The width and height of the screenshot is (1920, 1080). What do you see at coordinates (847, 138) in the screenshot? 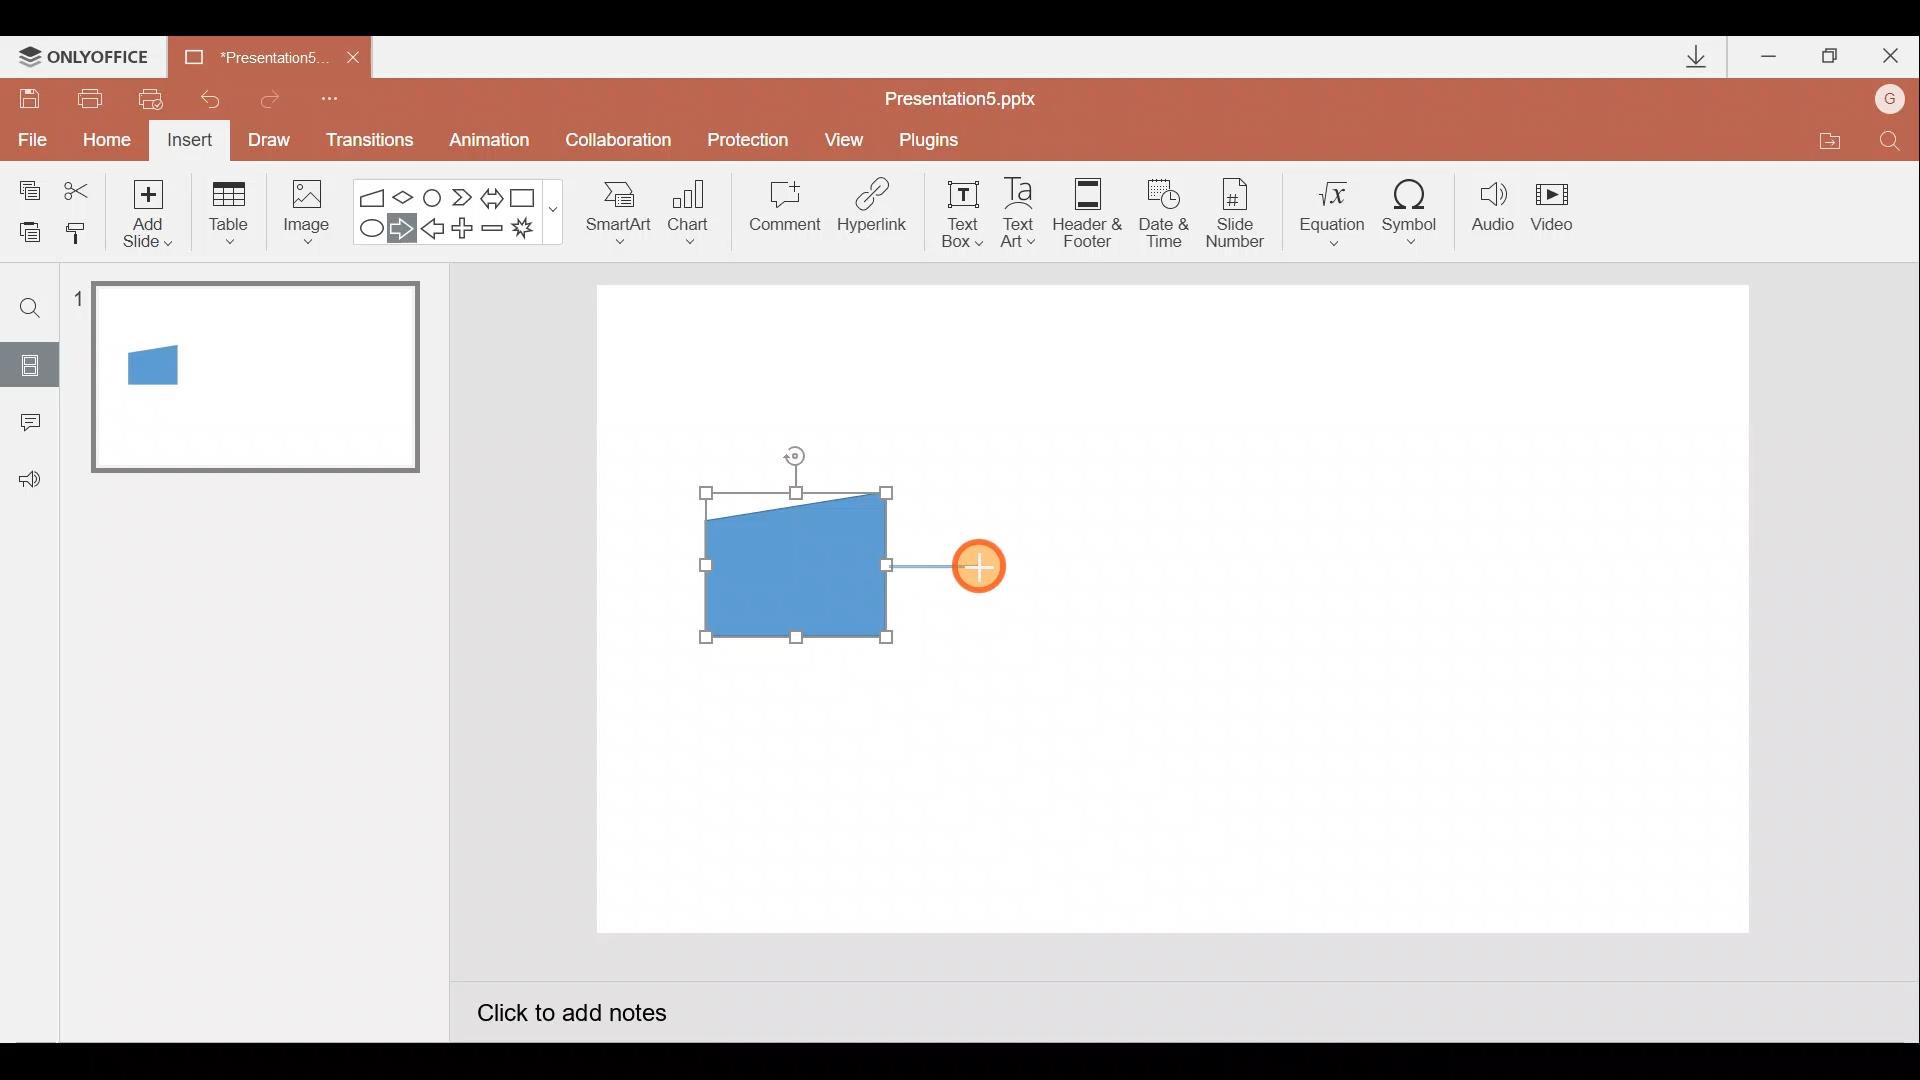
I see `View` at bounding box center [847, 138].